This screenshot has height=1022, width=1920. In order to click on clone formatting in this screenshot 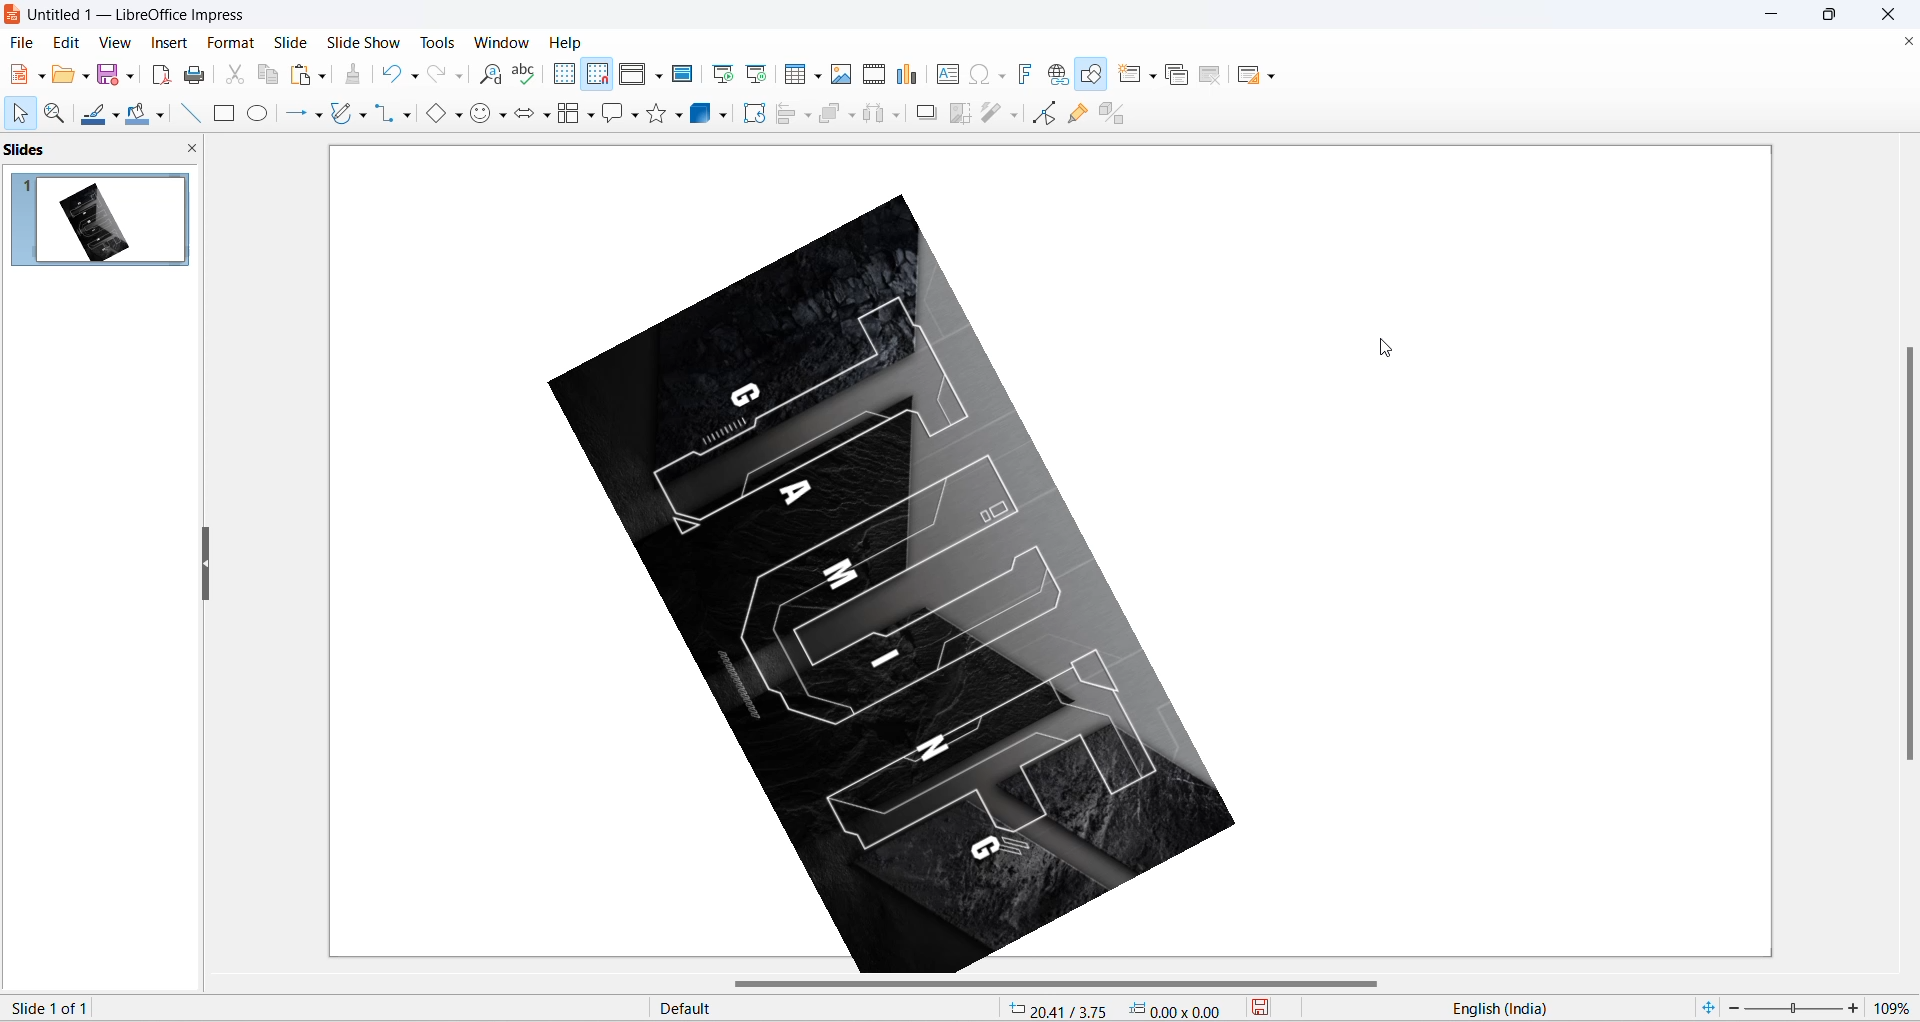, I will do `click(358, 76)`.